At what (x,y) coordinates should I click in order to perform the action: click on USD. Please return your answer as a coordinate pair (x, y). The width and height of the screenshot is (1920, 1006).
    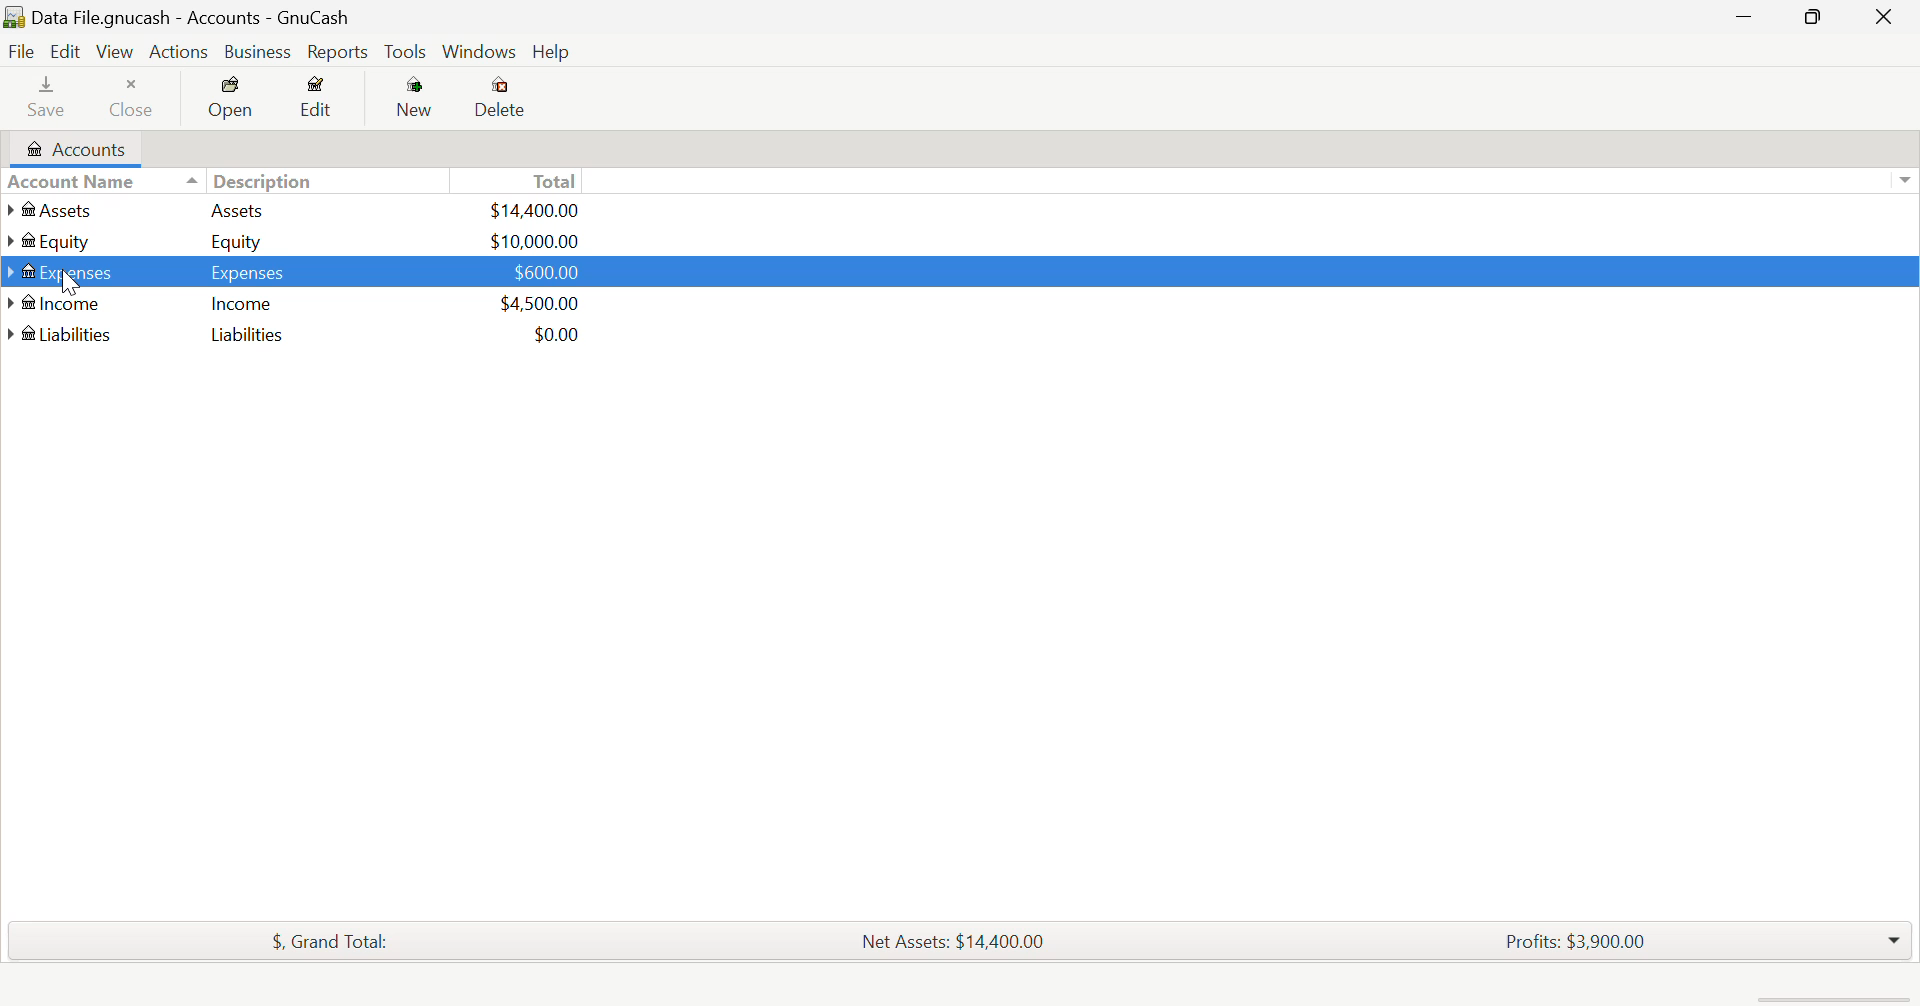
    Looking at the image, I should click on (535, 241).